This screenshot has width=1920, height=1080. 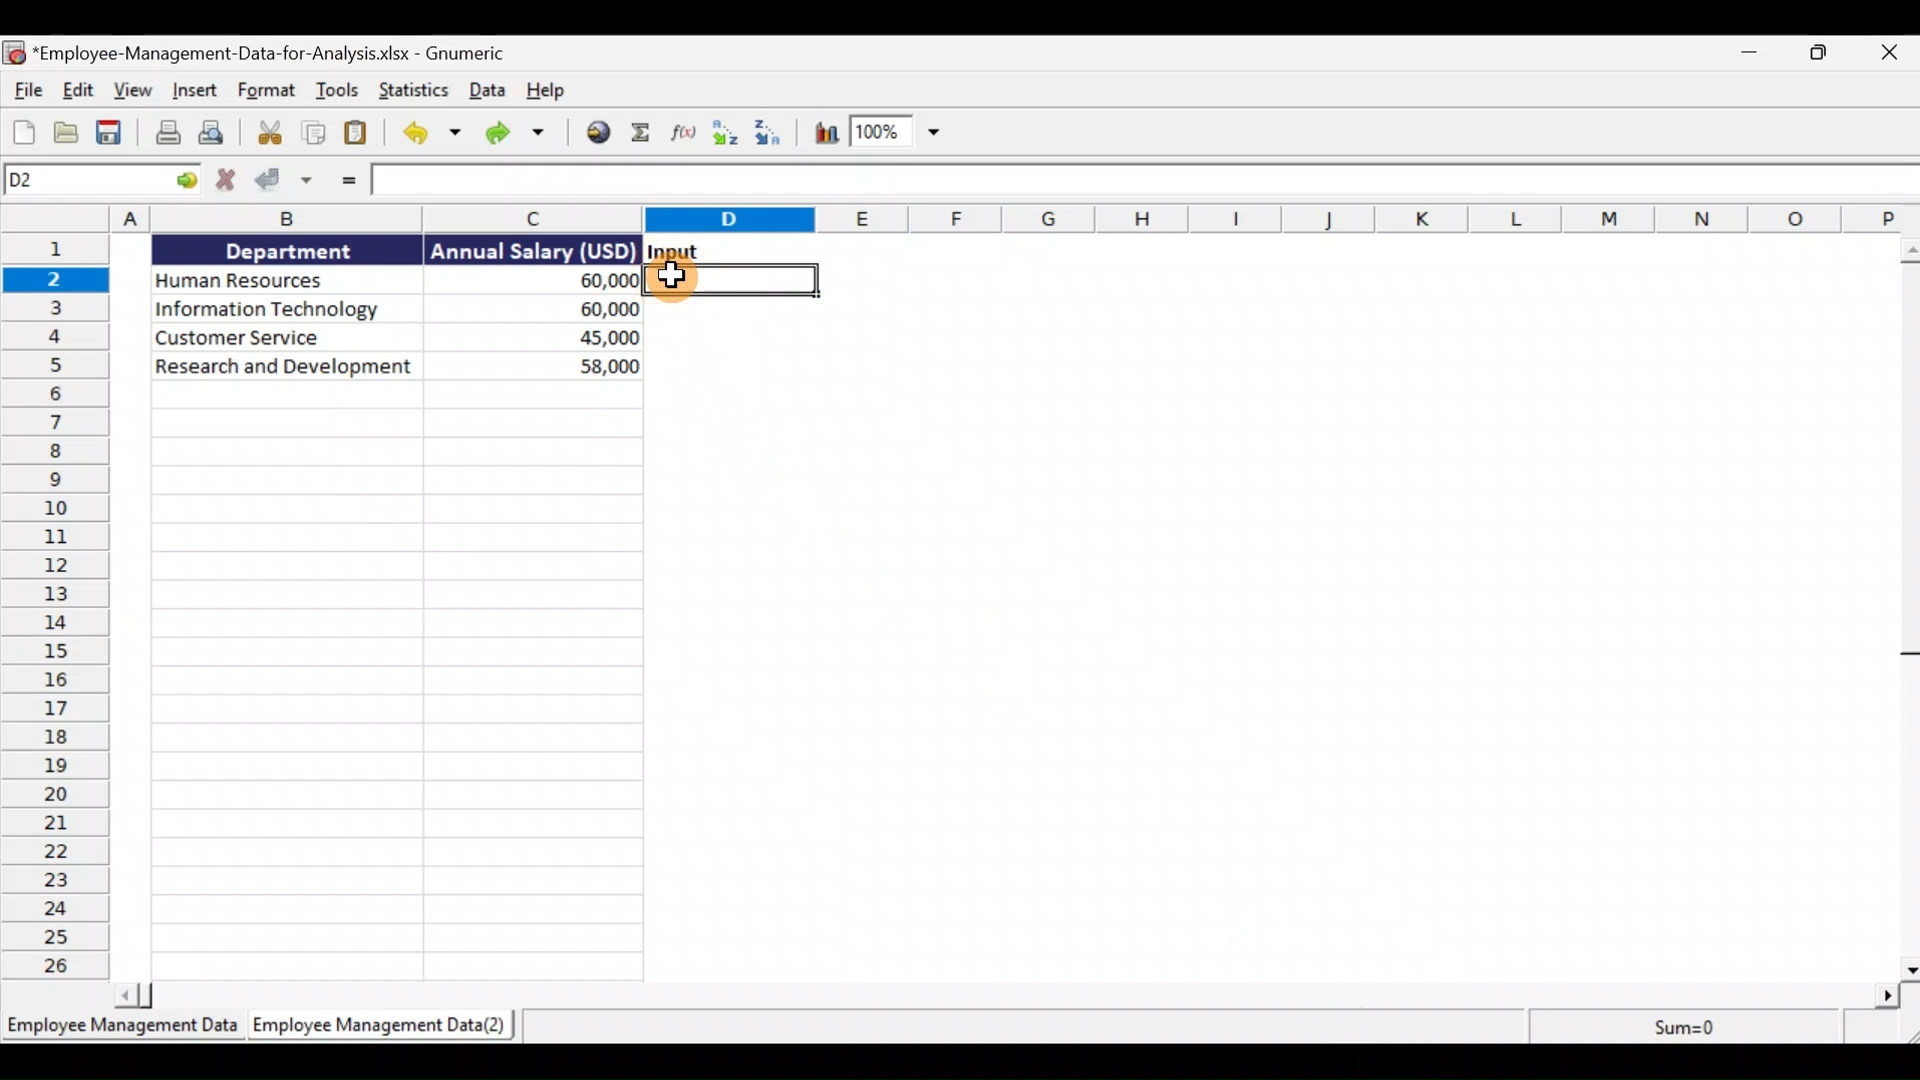 What do you see at coordinates (551, 91) in the screenshot?
I see `Help` at bounding box center [551, 91].